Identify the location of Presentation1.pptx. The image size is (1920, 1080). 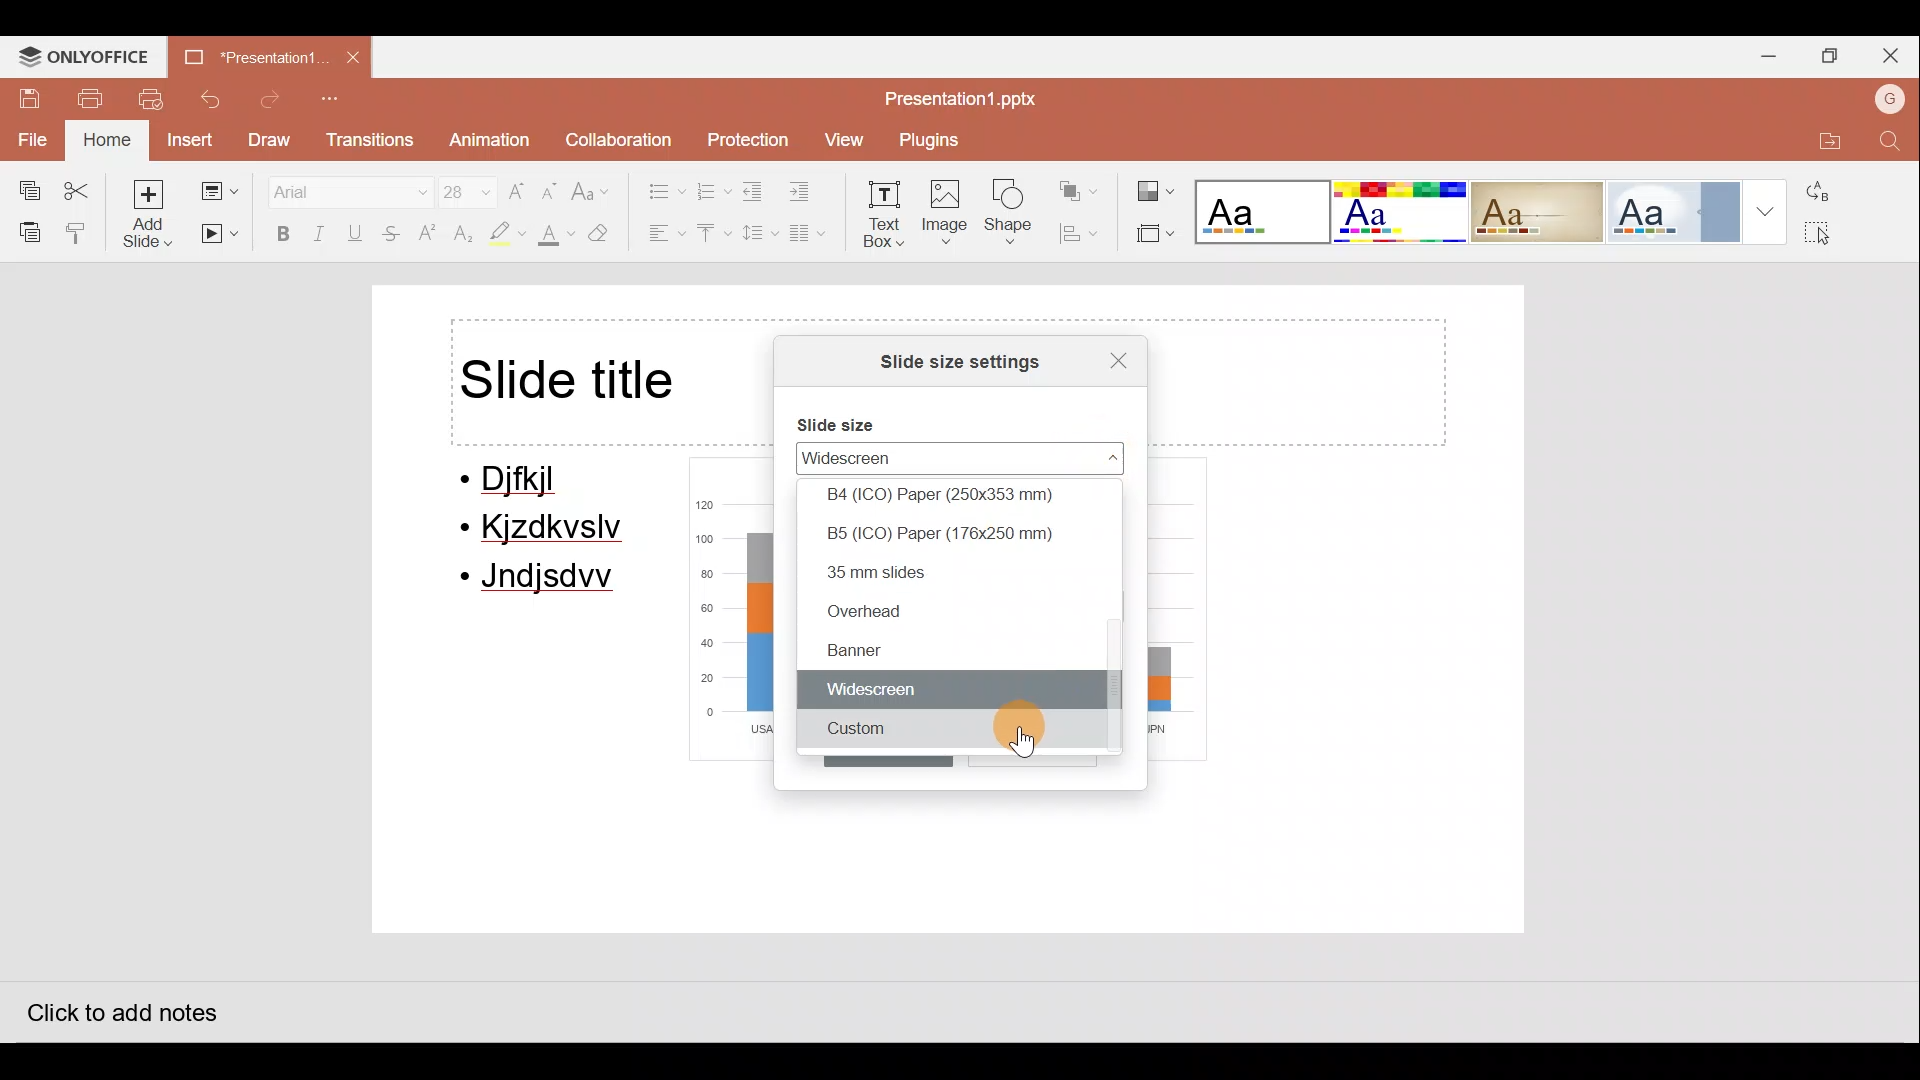
(967, 97).